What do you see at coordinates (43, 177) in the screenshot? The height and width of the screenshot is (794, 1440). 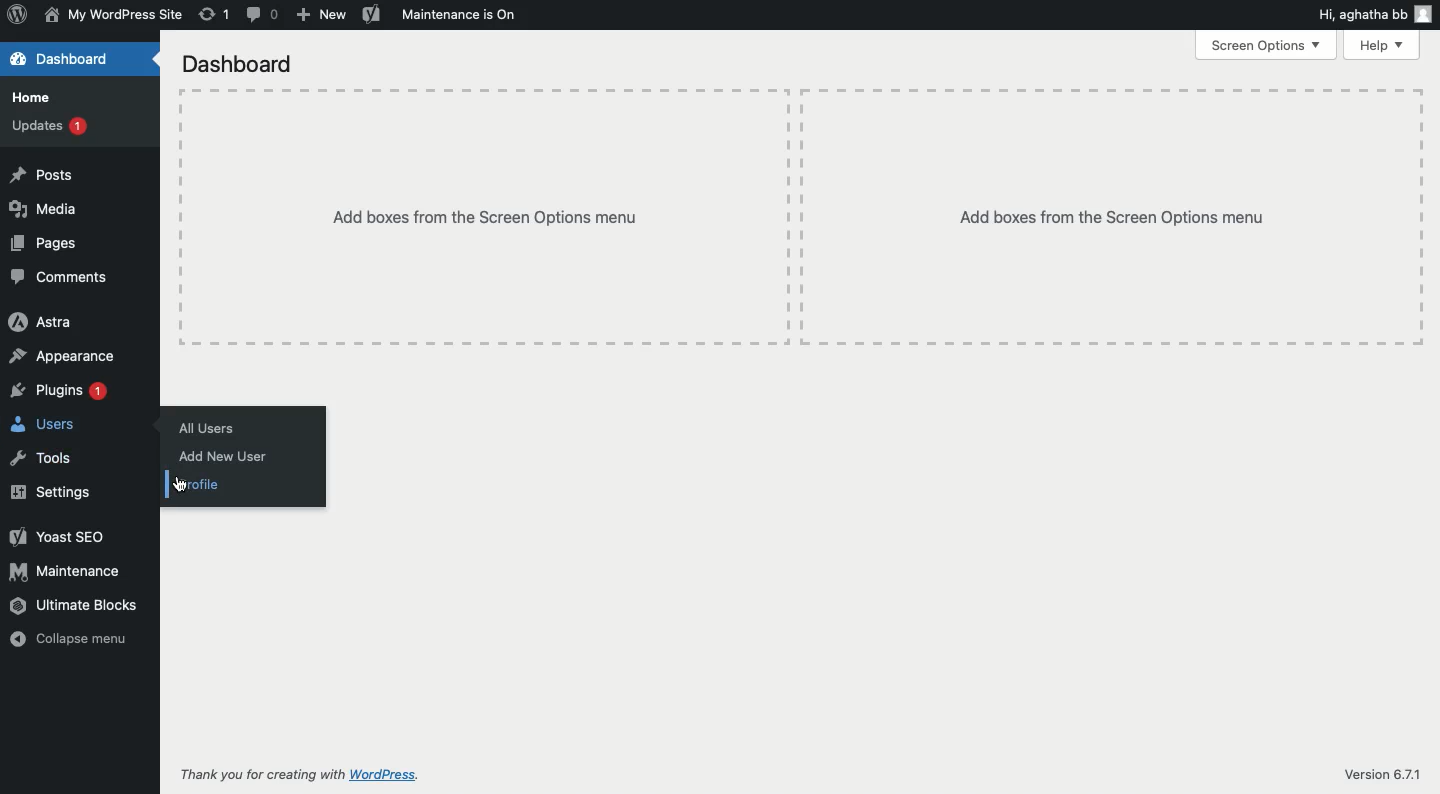 I see `Posts` at bounding box center [43, 177].